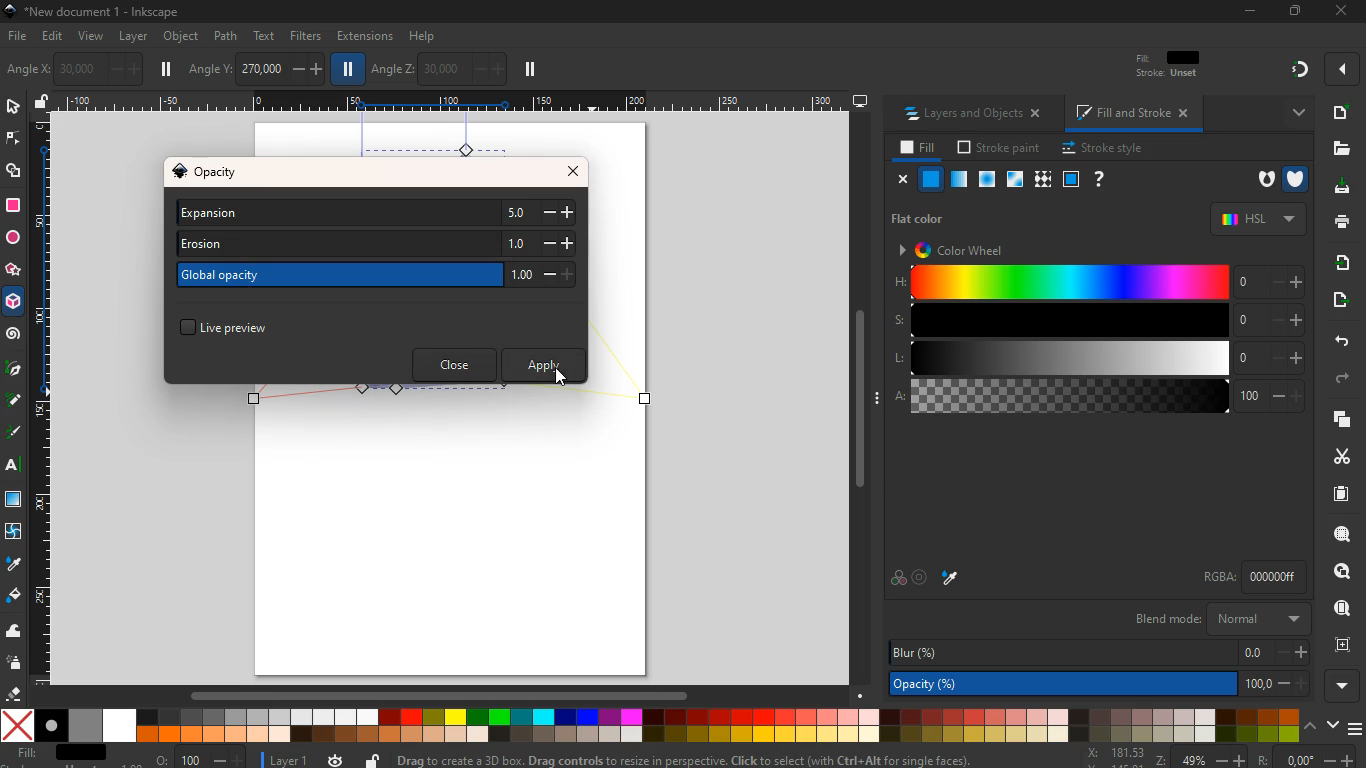 This screenshot has height=768, width=1366. I want to click on fill and stroke, so click(1135, 115).